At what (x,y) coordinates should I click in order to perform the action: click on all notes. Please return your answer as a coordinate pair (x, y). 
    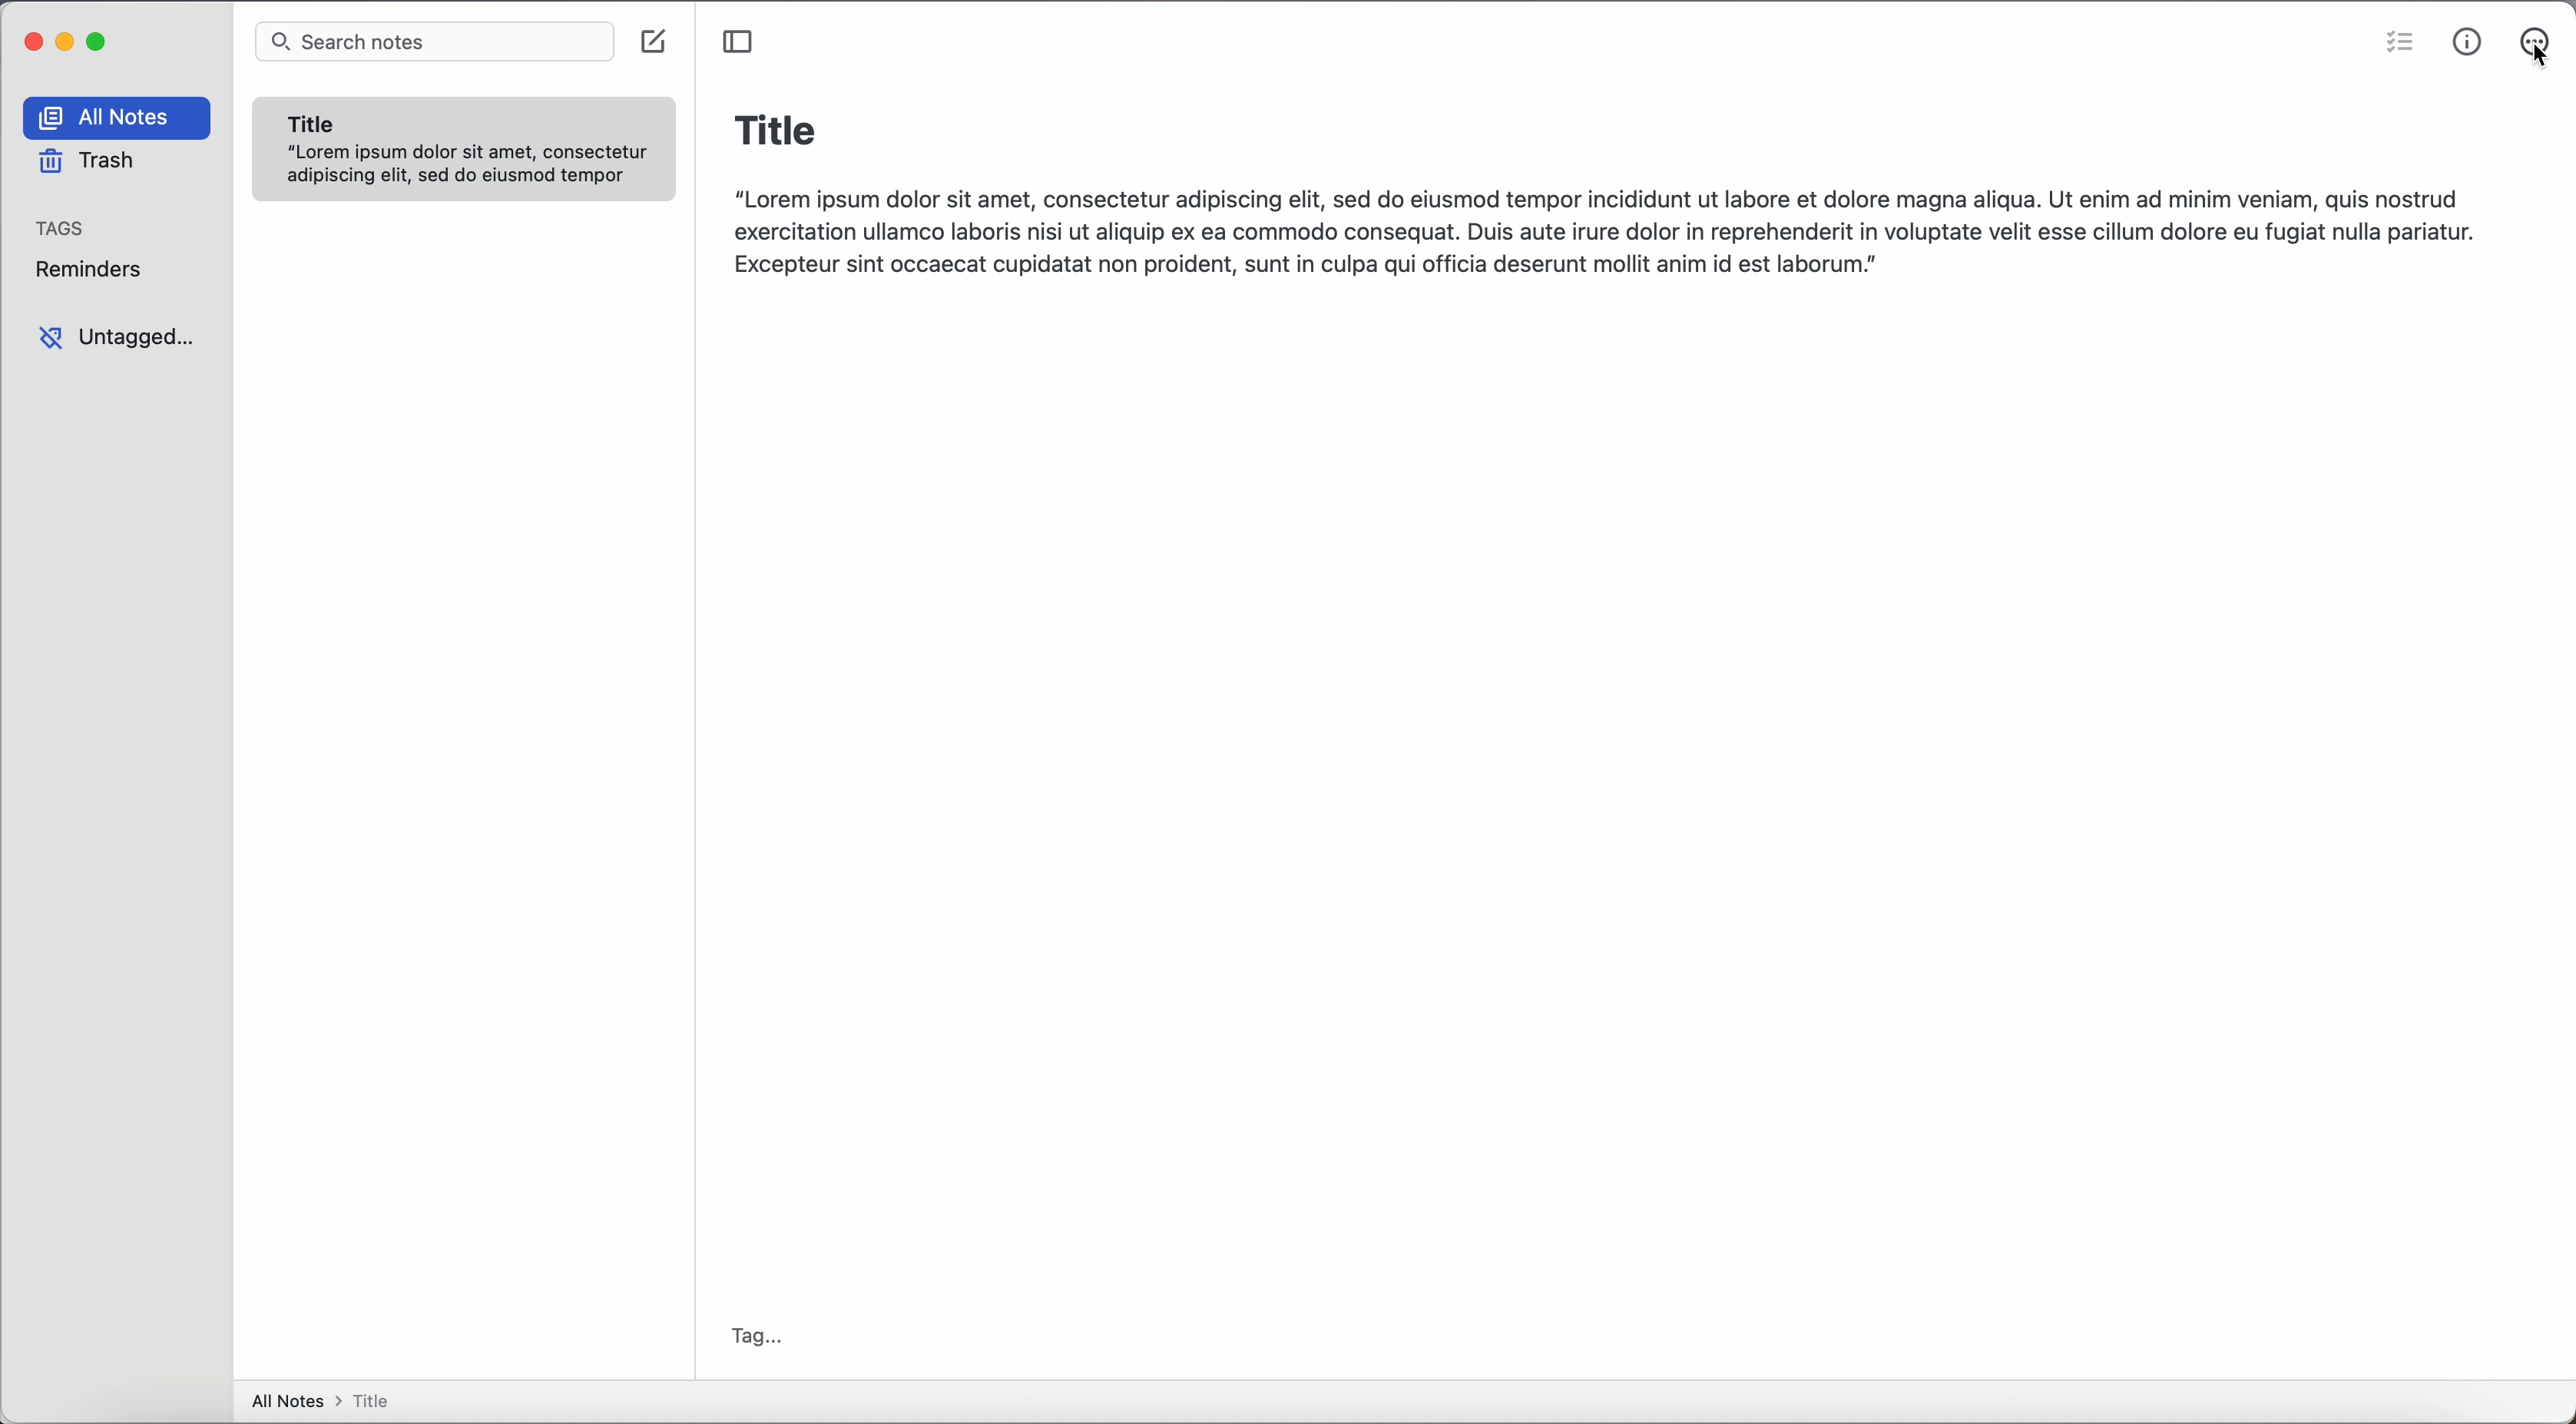
    Looking at the image, I should click on (121, 118).